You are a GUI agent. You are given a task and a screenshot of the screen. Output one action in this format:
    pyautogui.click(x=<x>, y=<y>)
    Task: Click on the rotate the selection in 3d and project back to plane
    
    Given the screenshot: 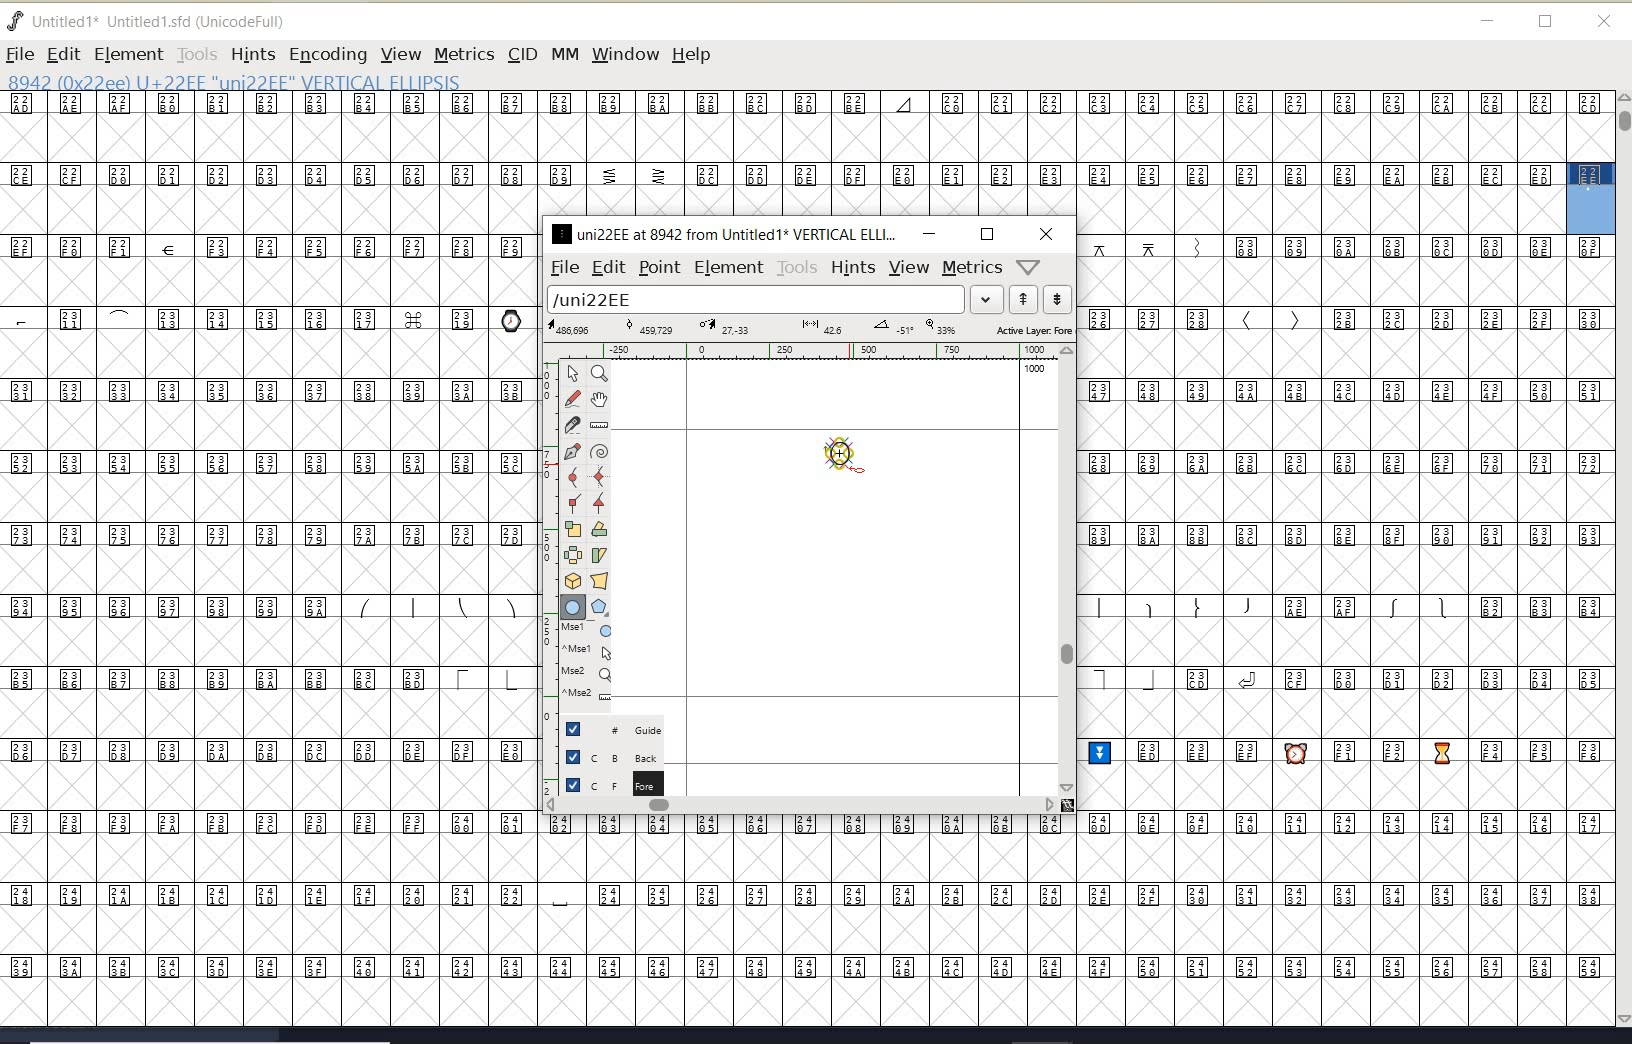 What is the action you would take?
    pyautogui.click(x=573, y=581)
    